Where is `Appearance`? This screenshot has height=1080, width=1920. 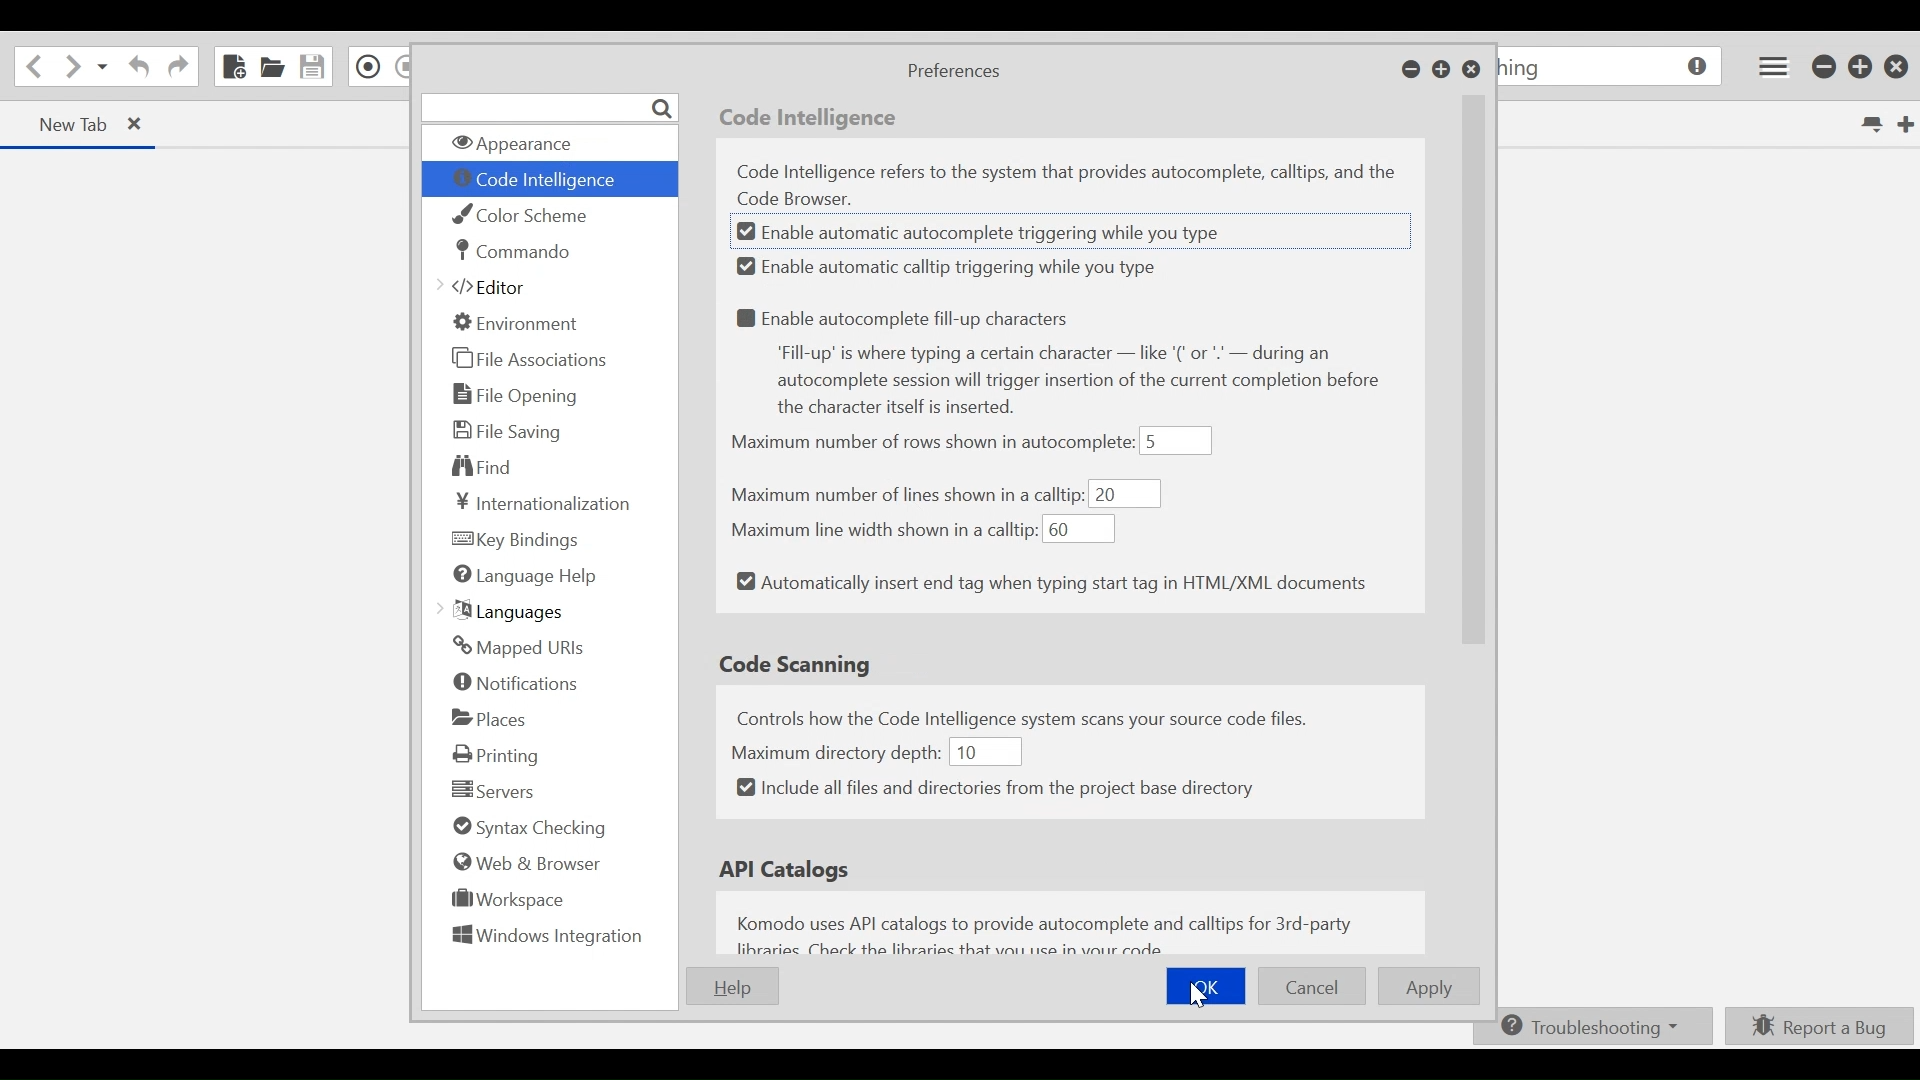
Appearance is located at coordinates (545, 144).